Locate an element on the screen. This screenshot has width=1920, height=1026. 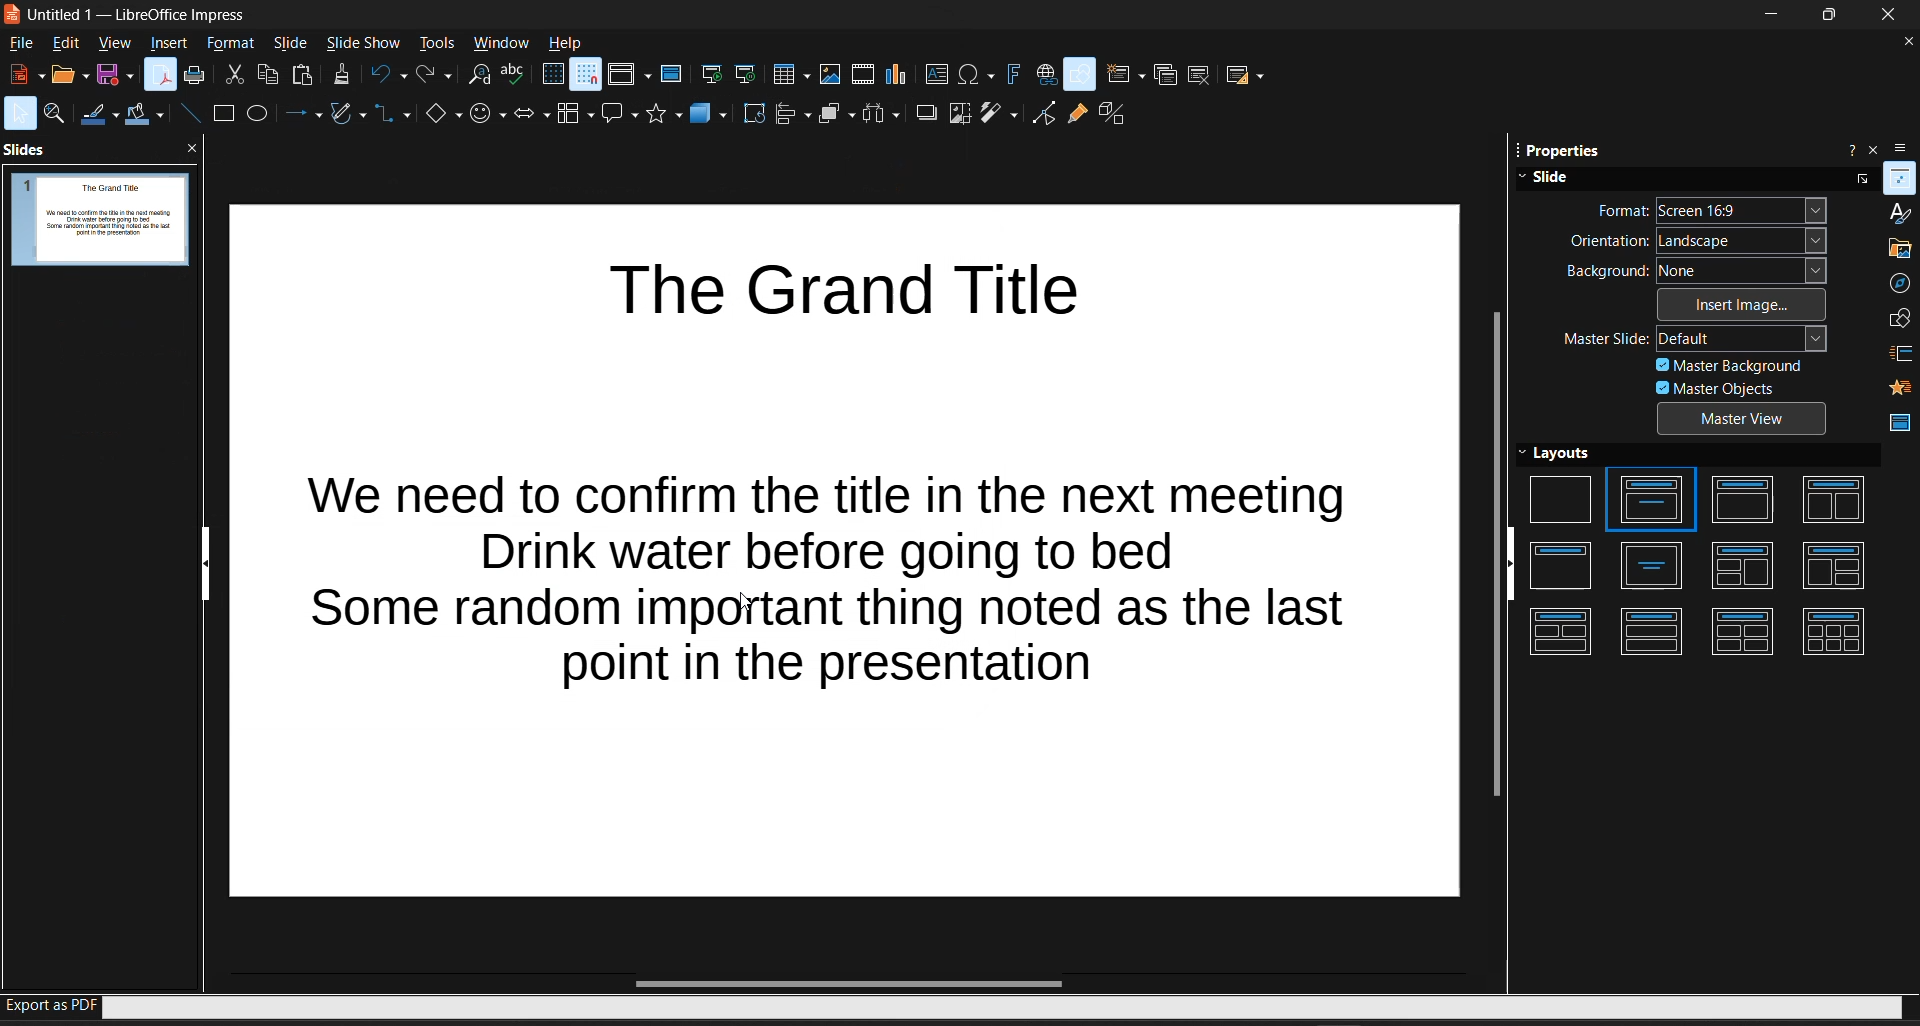
3d objects is located at coordinates (710, 115).